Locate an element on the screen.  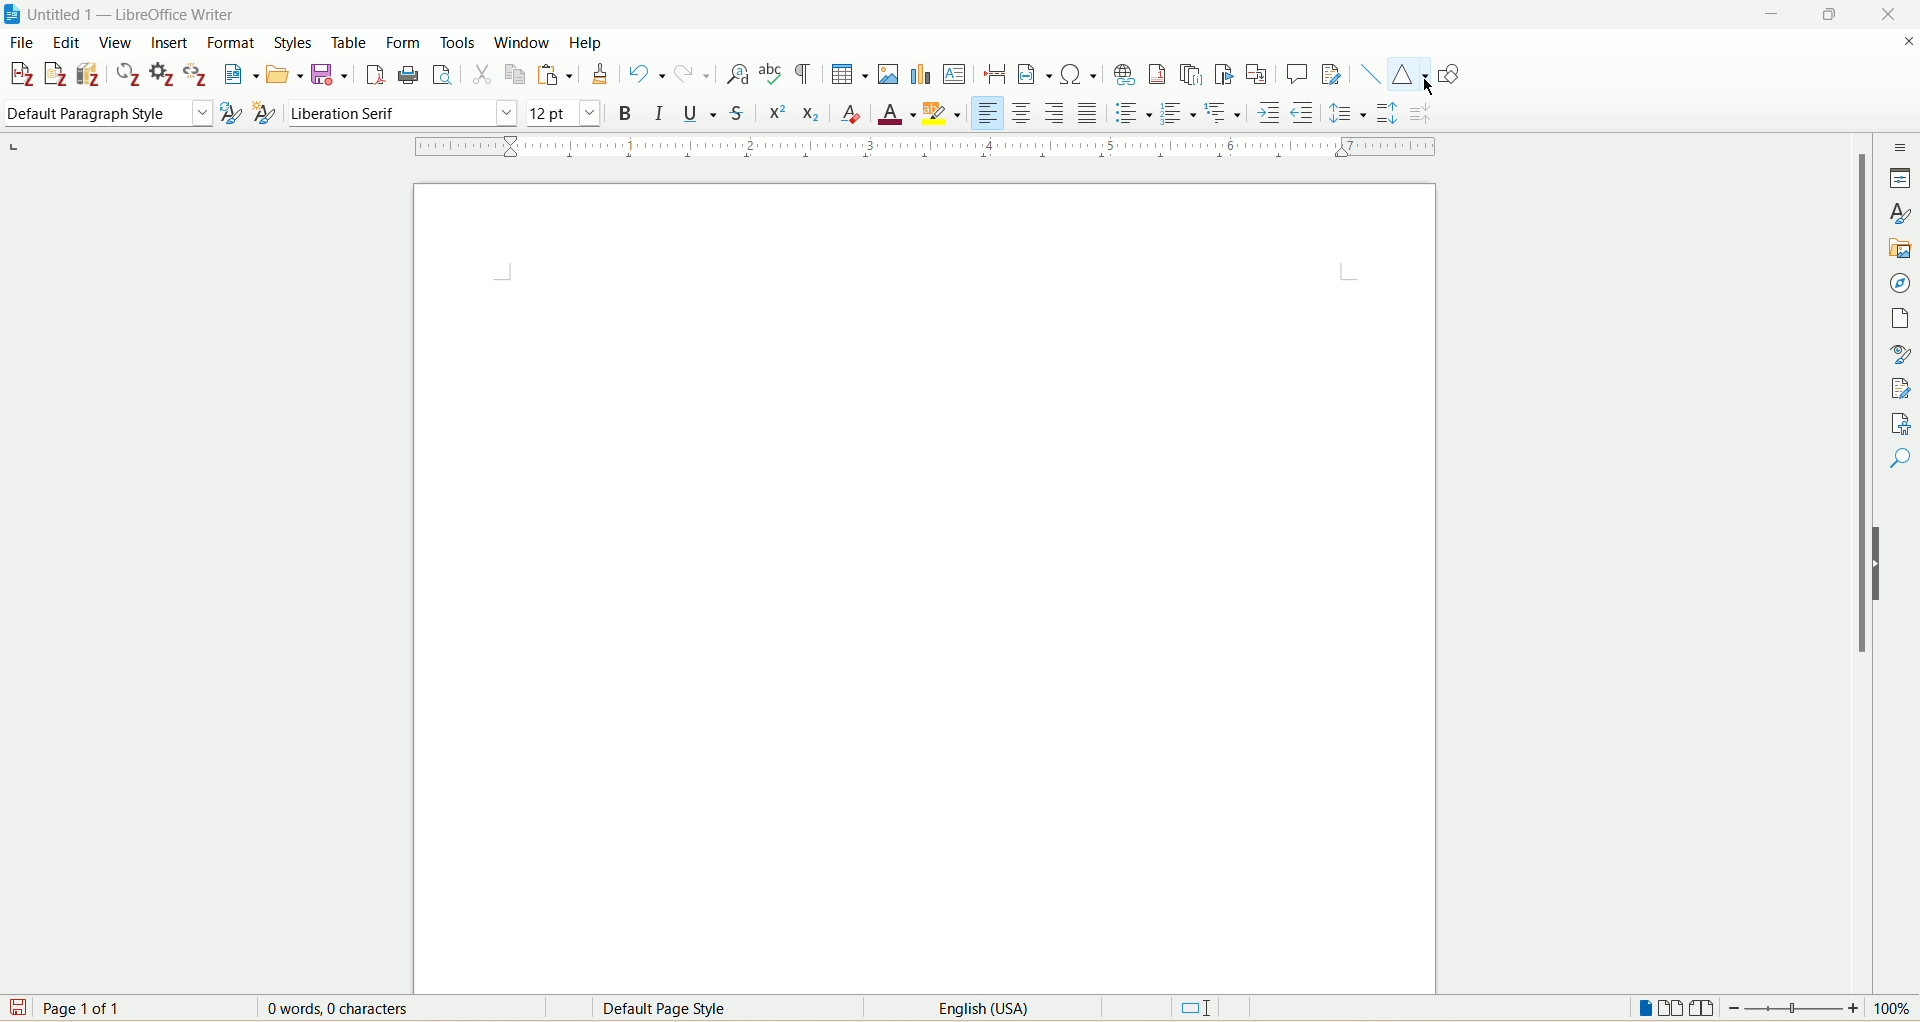
page  is located at coordinates (1904, 319).